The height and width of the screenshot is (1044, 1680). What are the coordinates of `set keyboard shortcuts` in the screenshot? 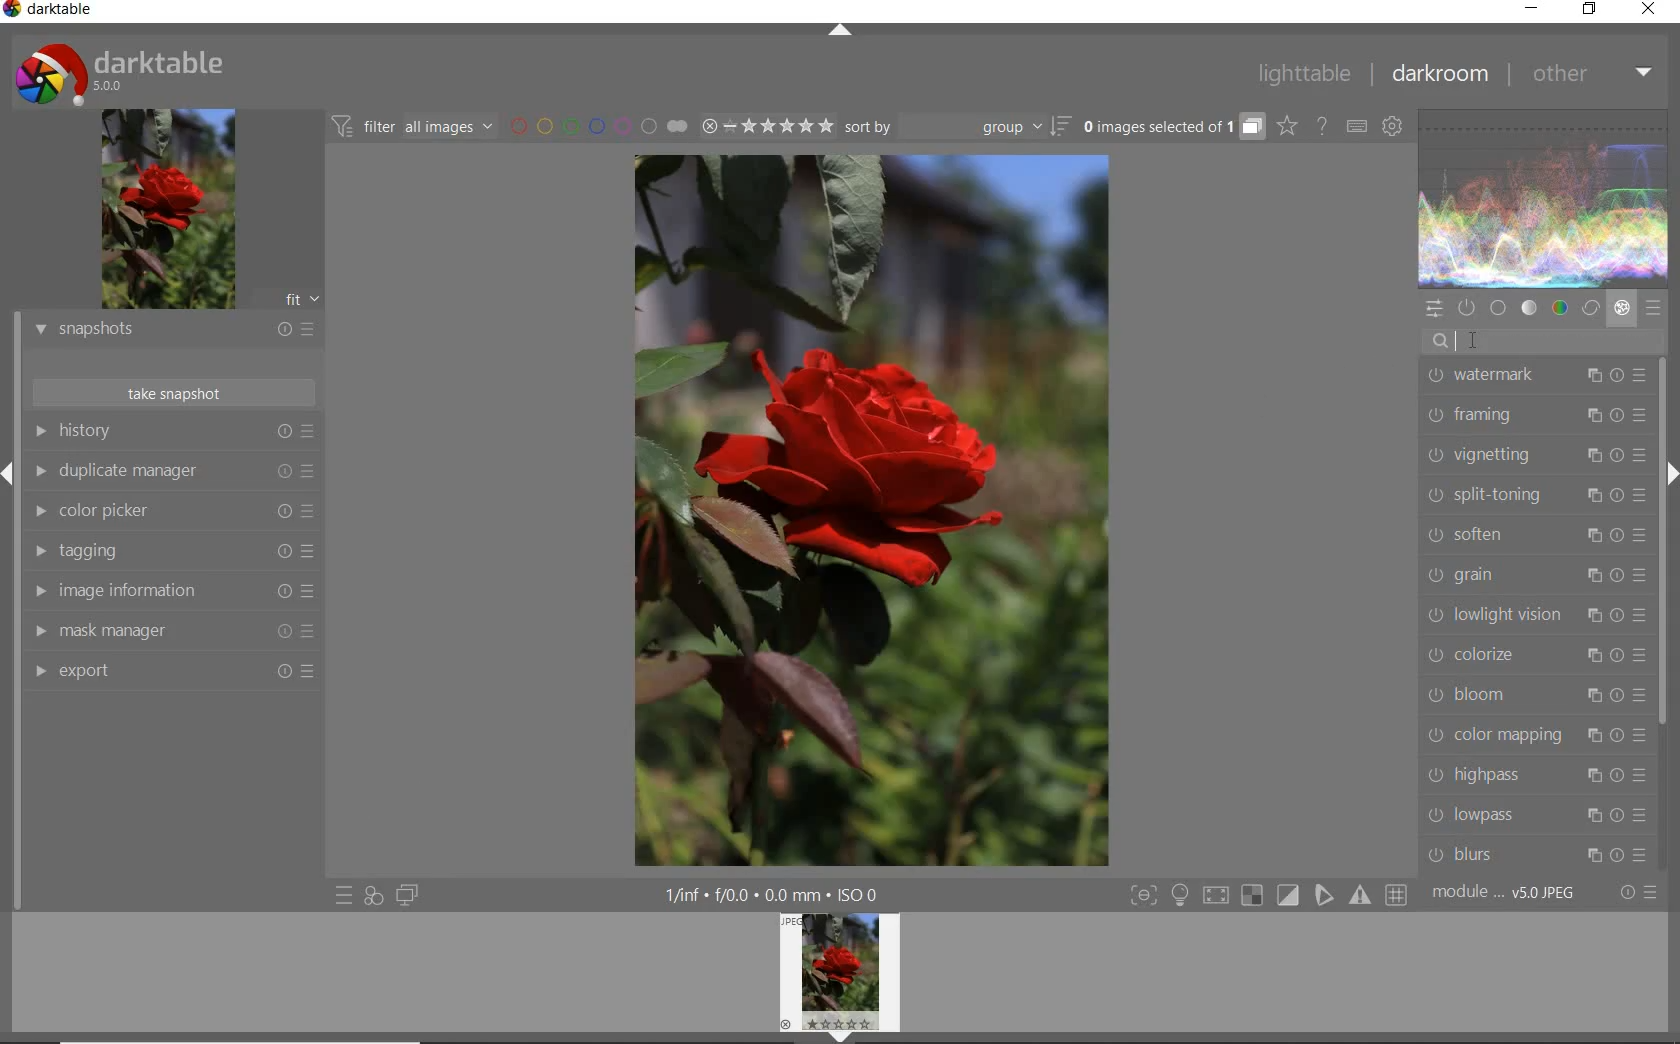 It's located at (1356, 126).